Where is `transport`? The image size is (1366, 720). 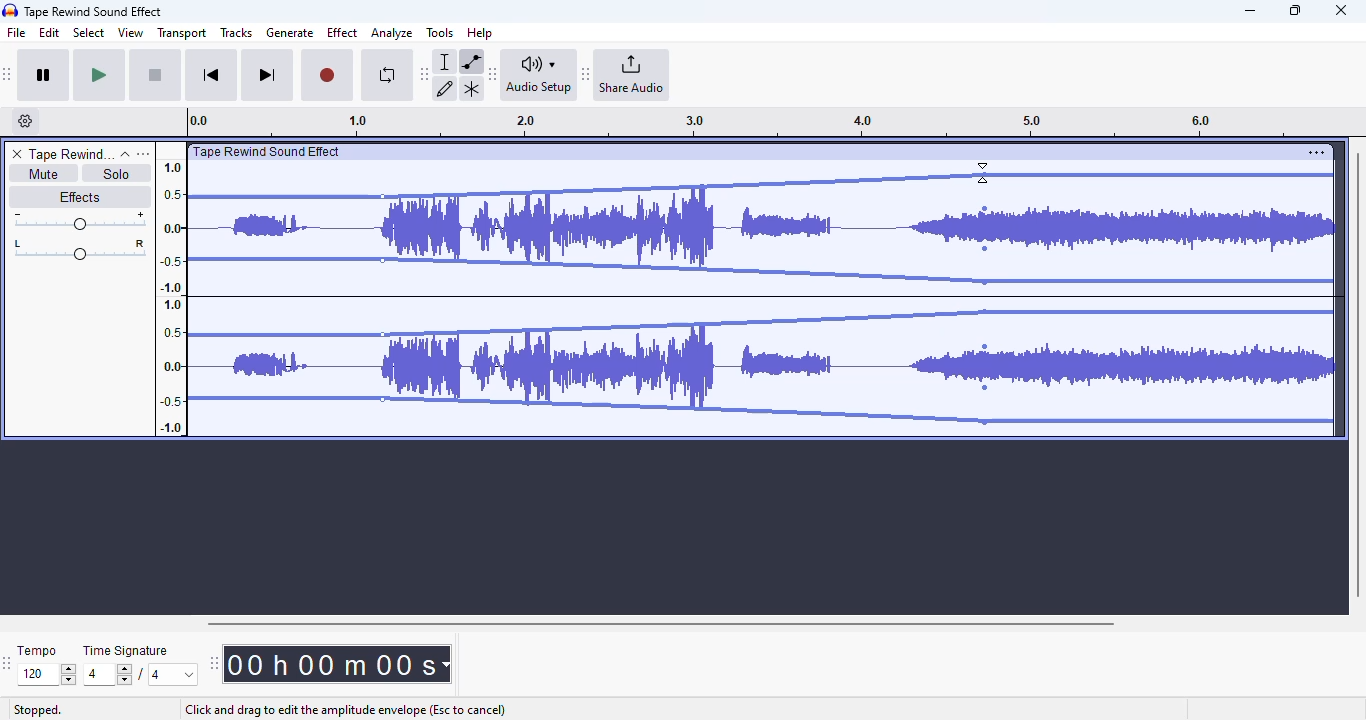 transport is located at coordinates (183, 33).